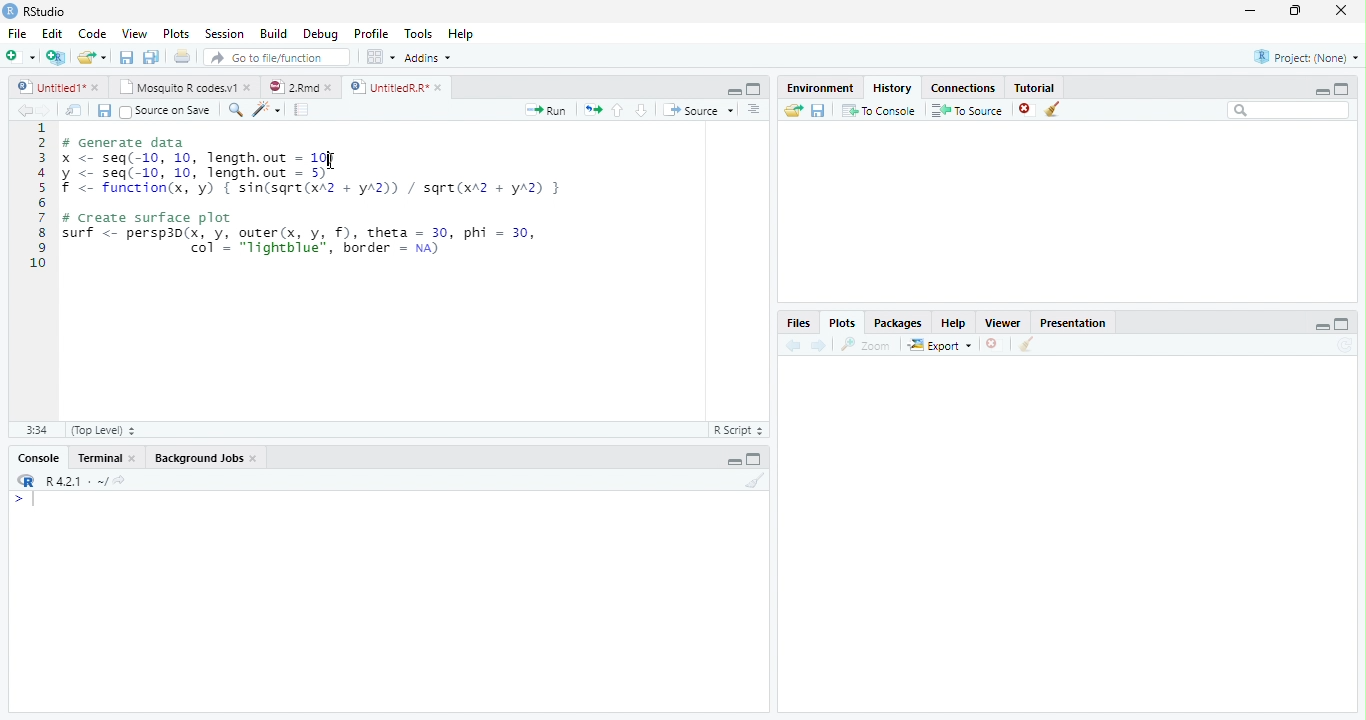  I want to click on cursor, so click(330, 161).